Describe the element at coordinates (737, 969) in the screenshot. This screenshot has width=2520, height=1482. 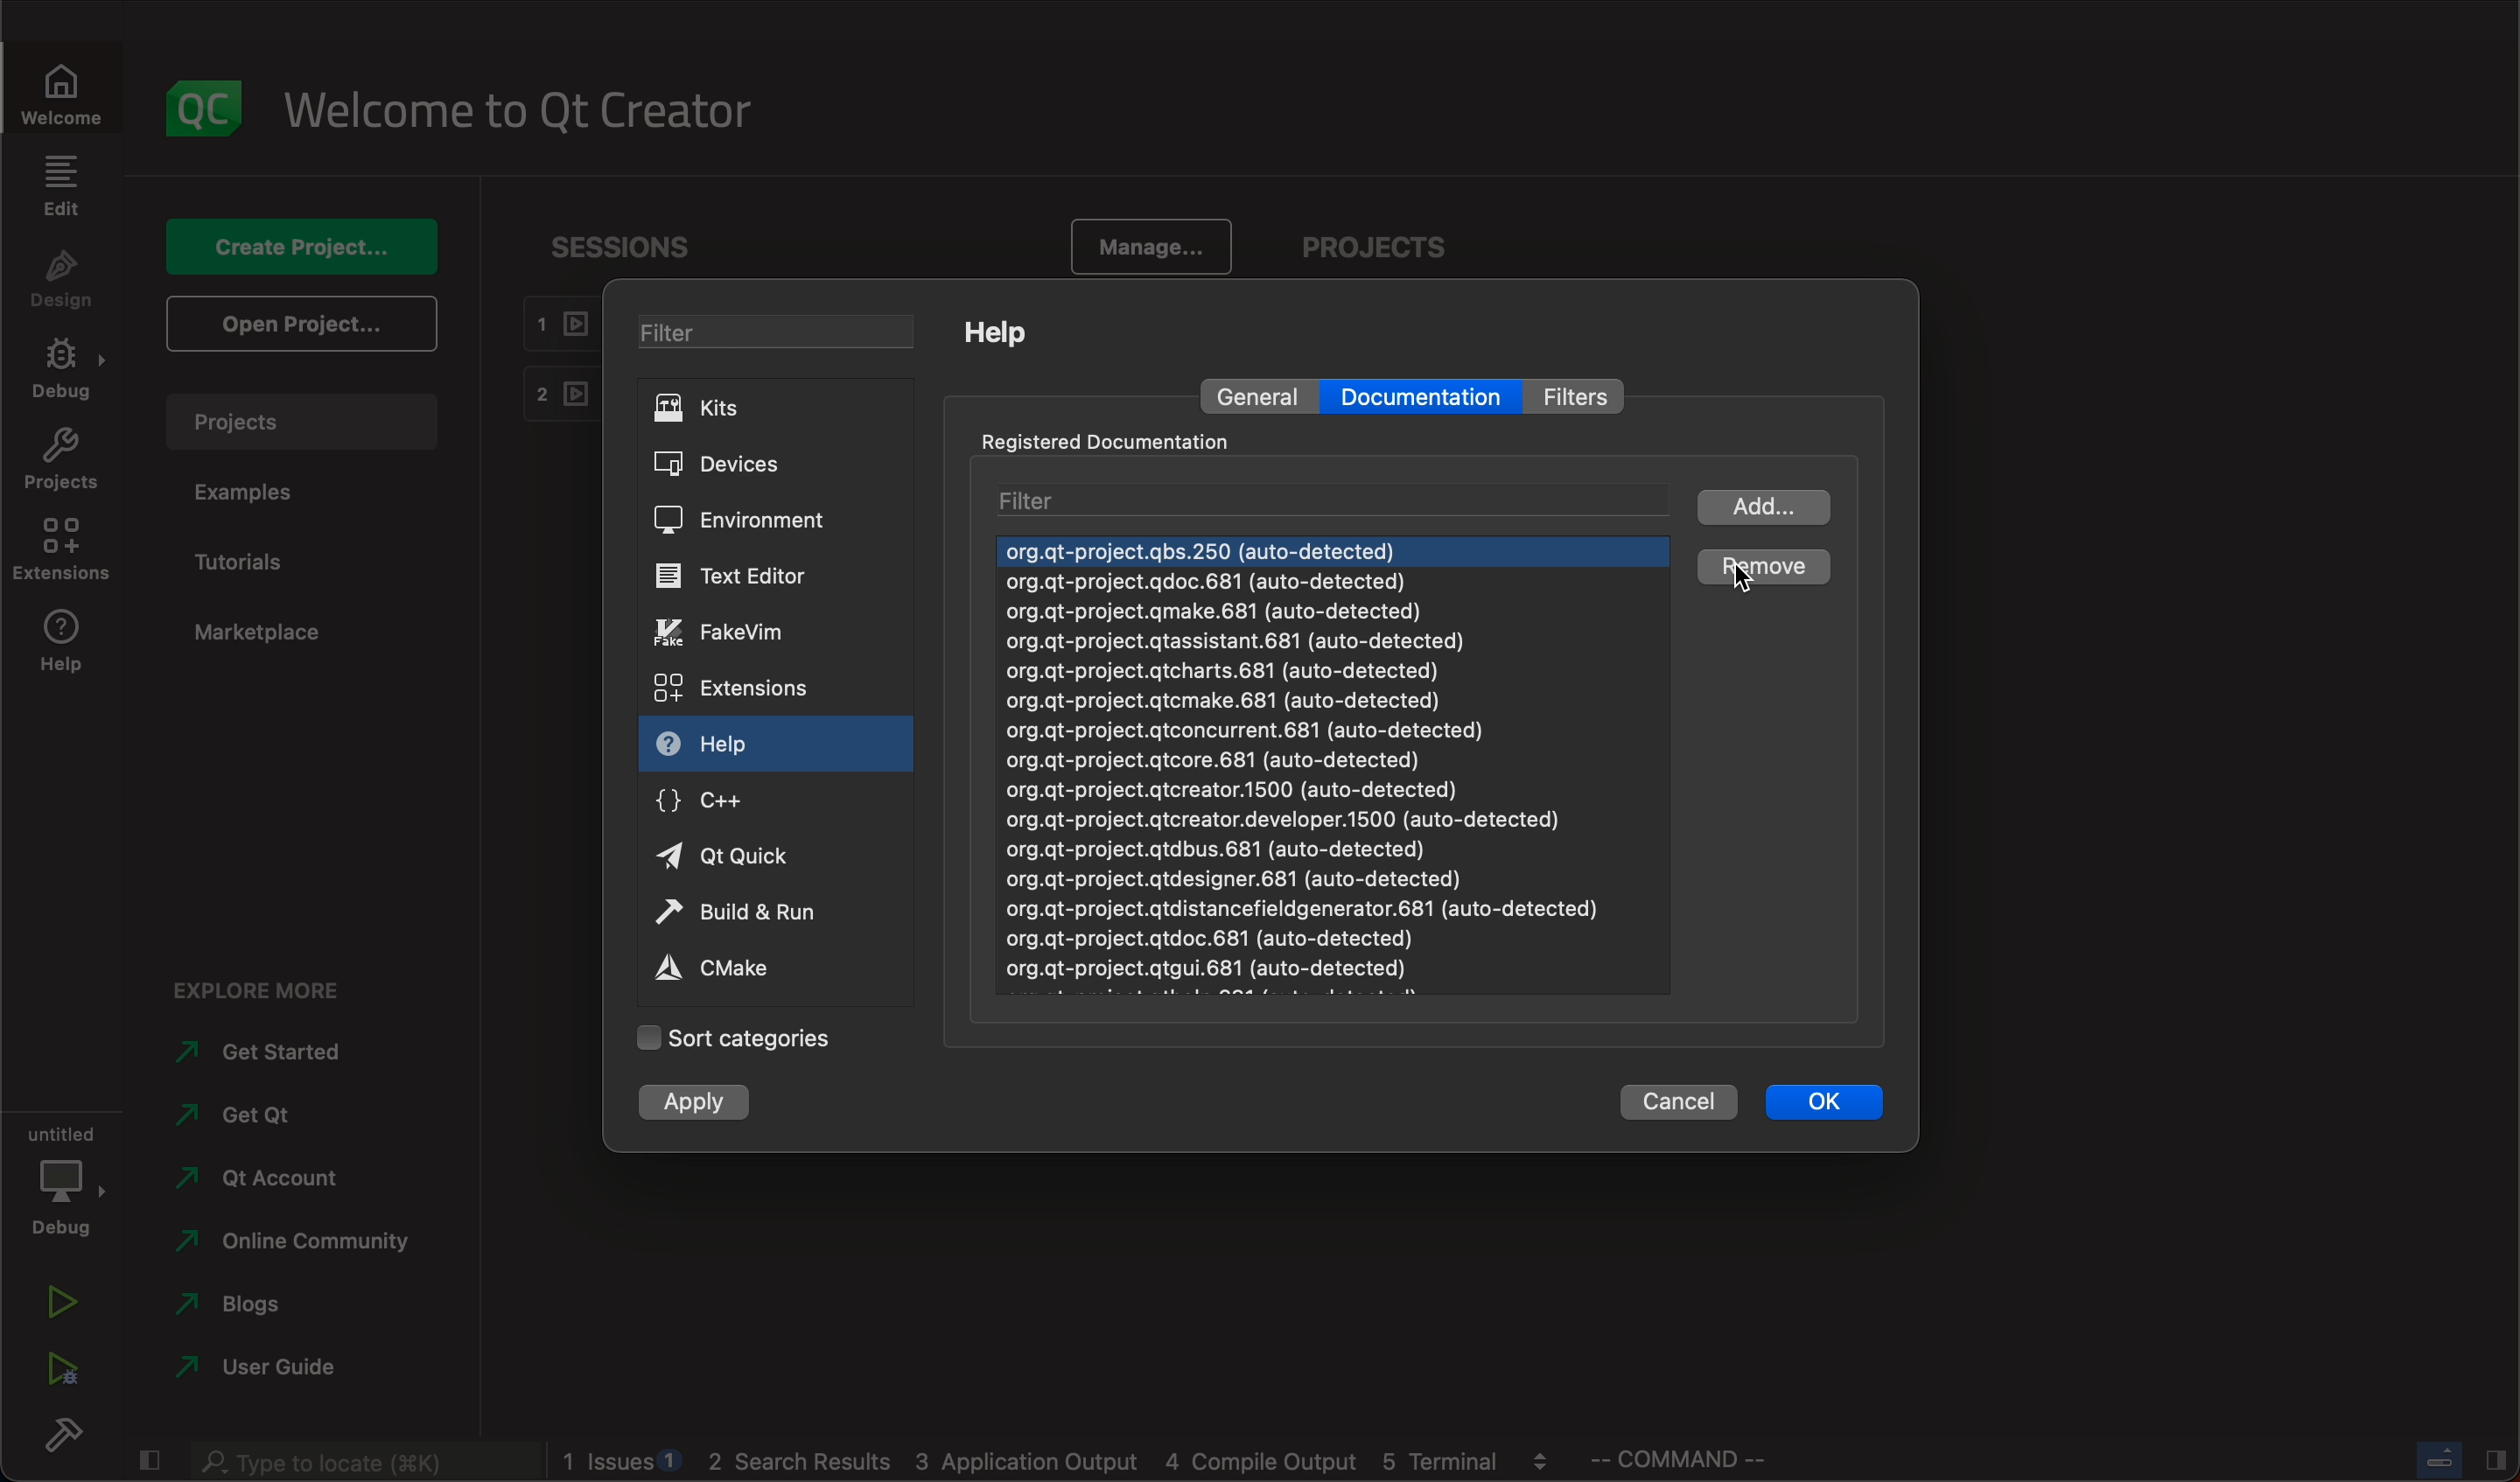
I see `cmake` at that location.